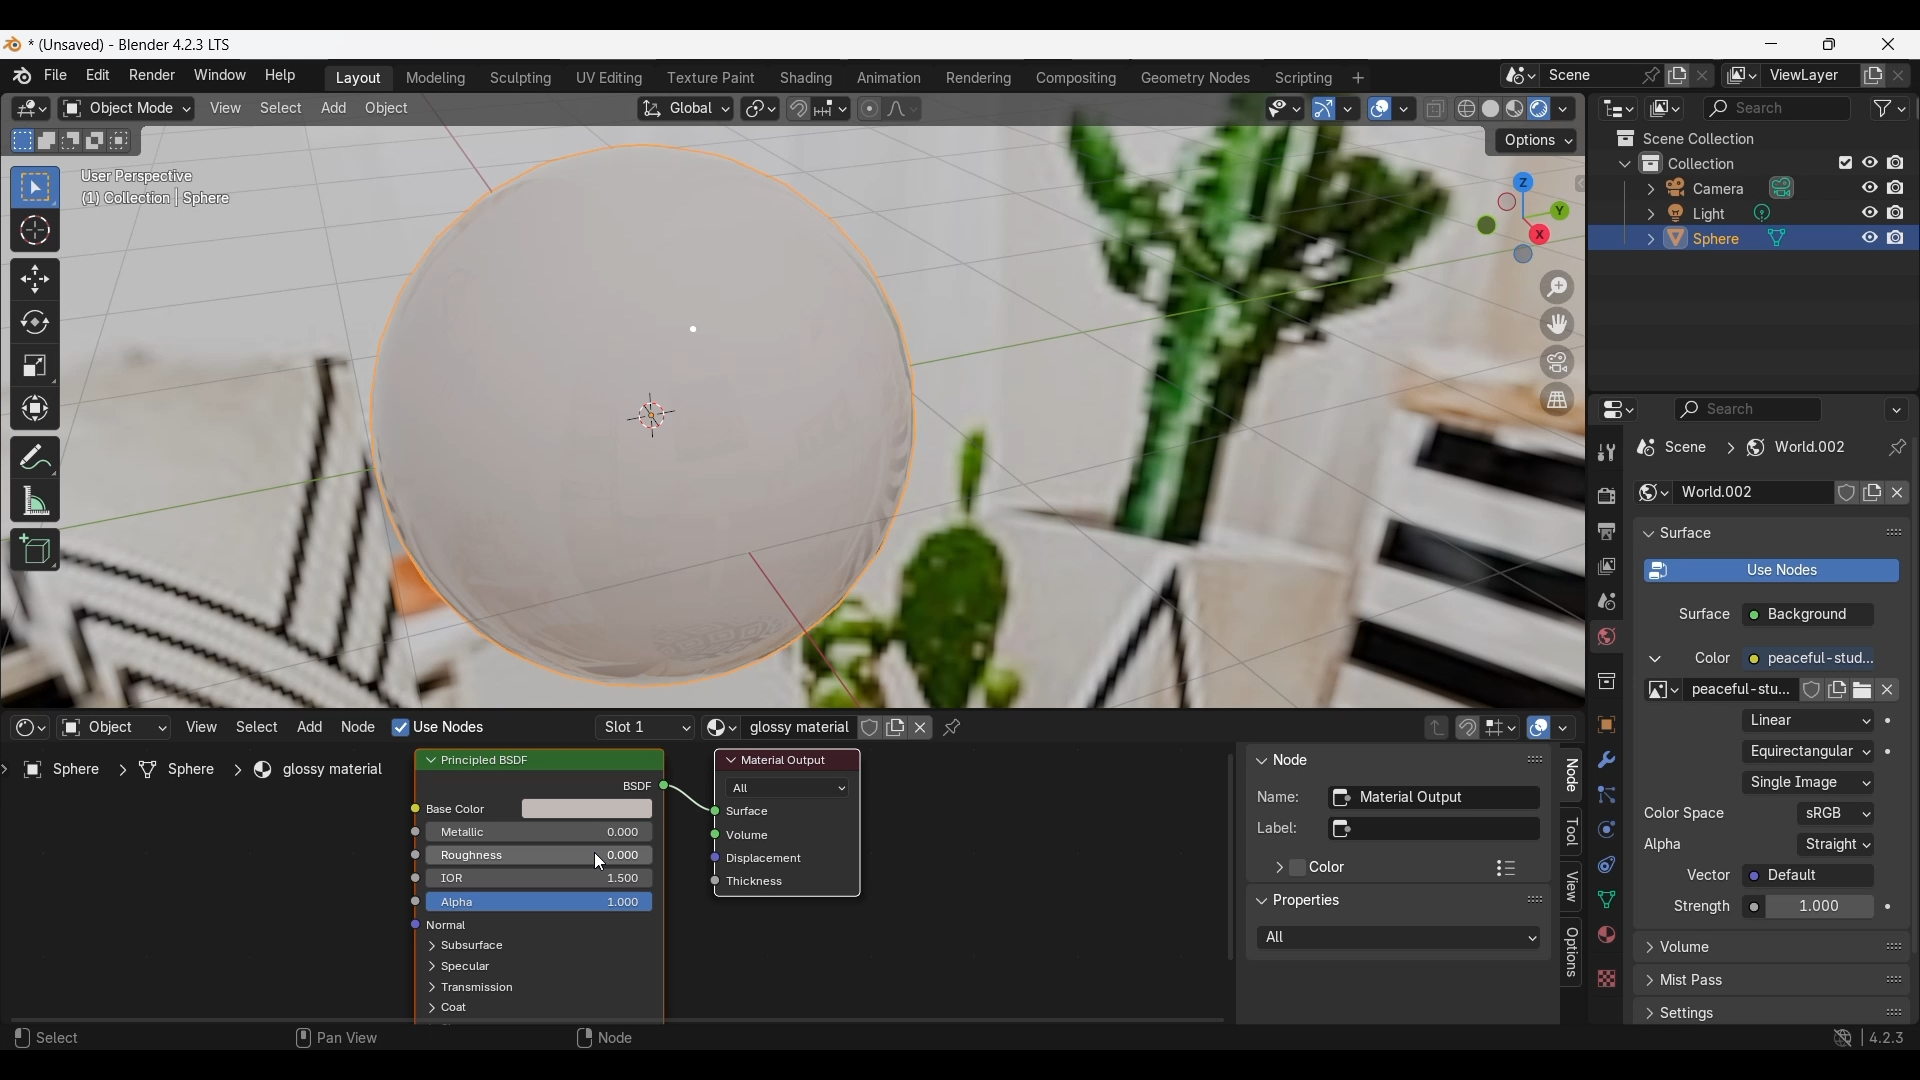 The height and width of the screenshot is (1080, 1920). Describe the element at coordinates (94, 141) in the screenshot. I see `Invert existing selection` at that location.